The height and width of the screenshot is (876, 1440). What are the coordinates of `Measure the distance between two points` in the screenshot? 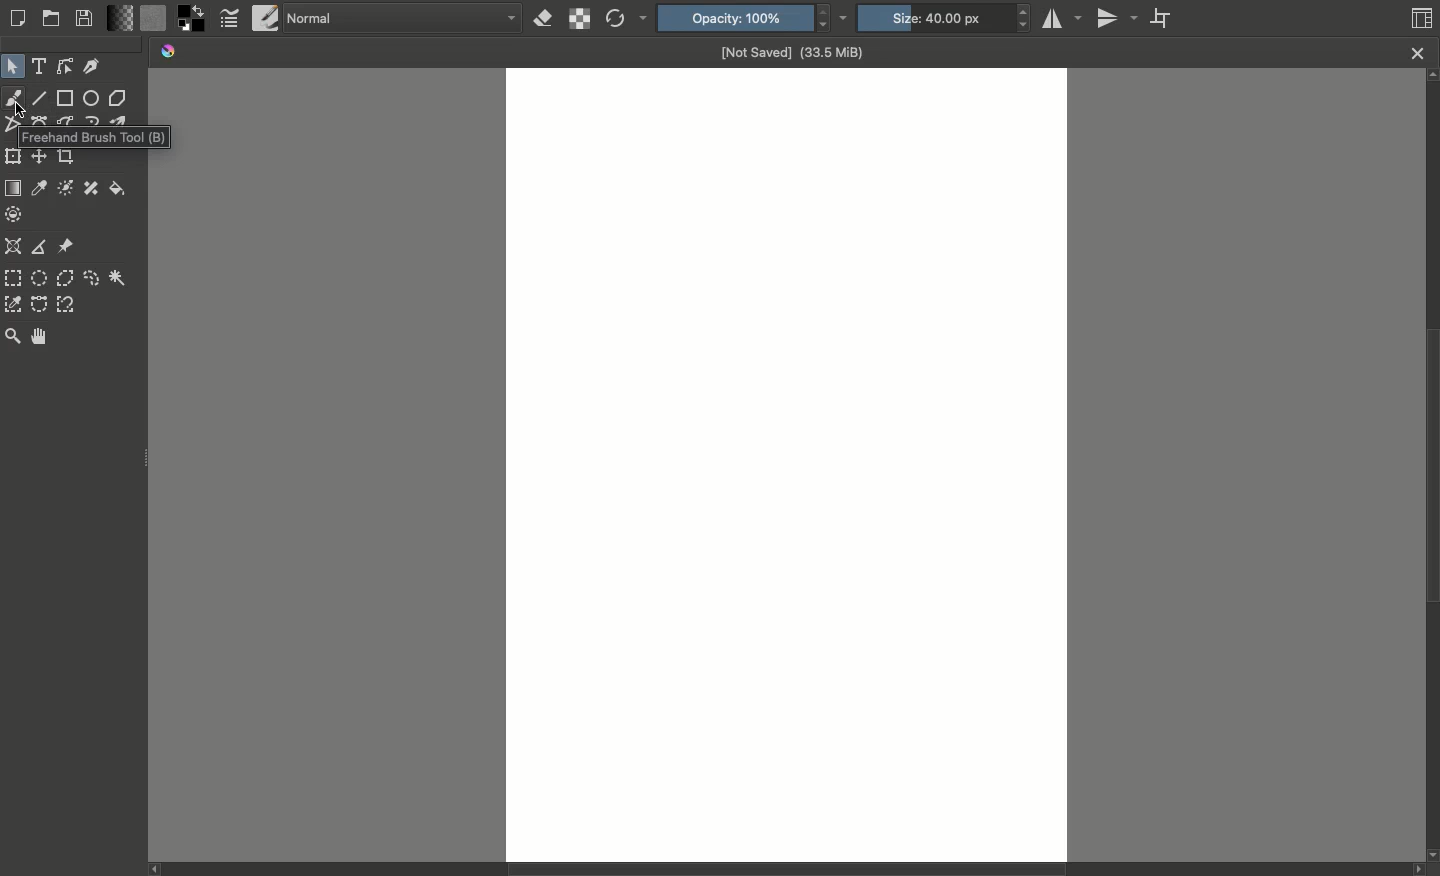 It's located at (38, 246).